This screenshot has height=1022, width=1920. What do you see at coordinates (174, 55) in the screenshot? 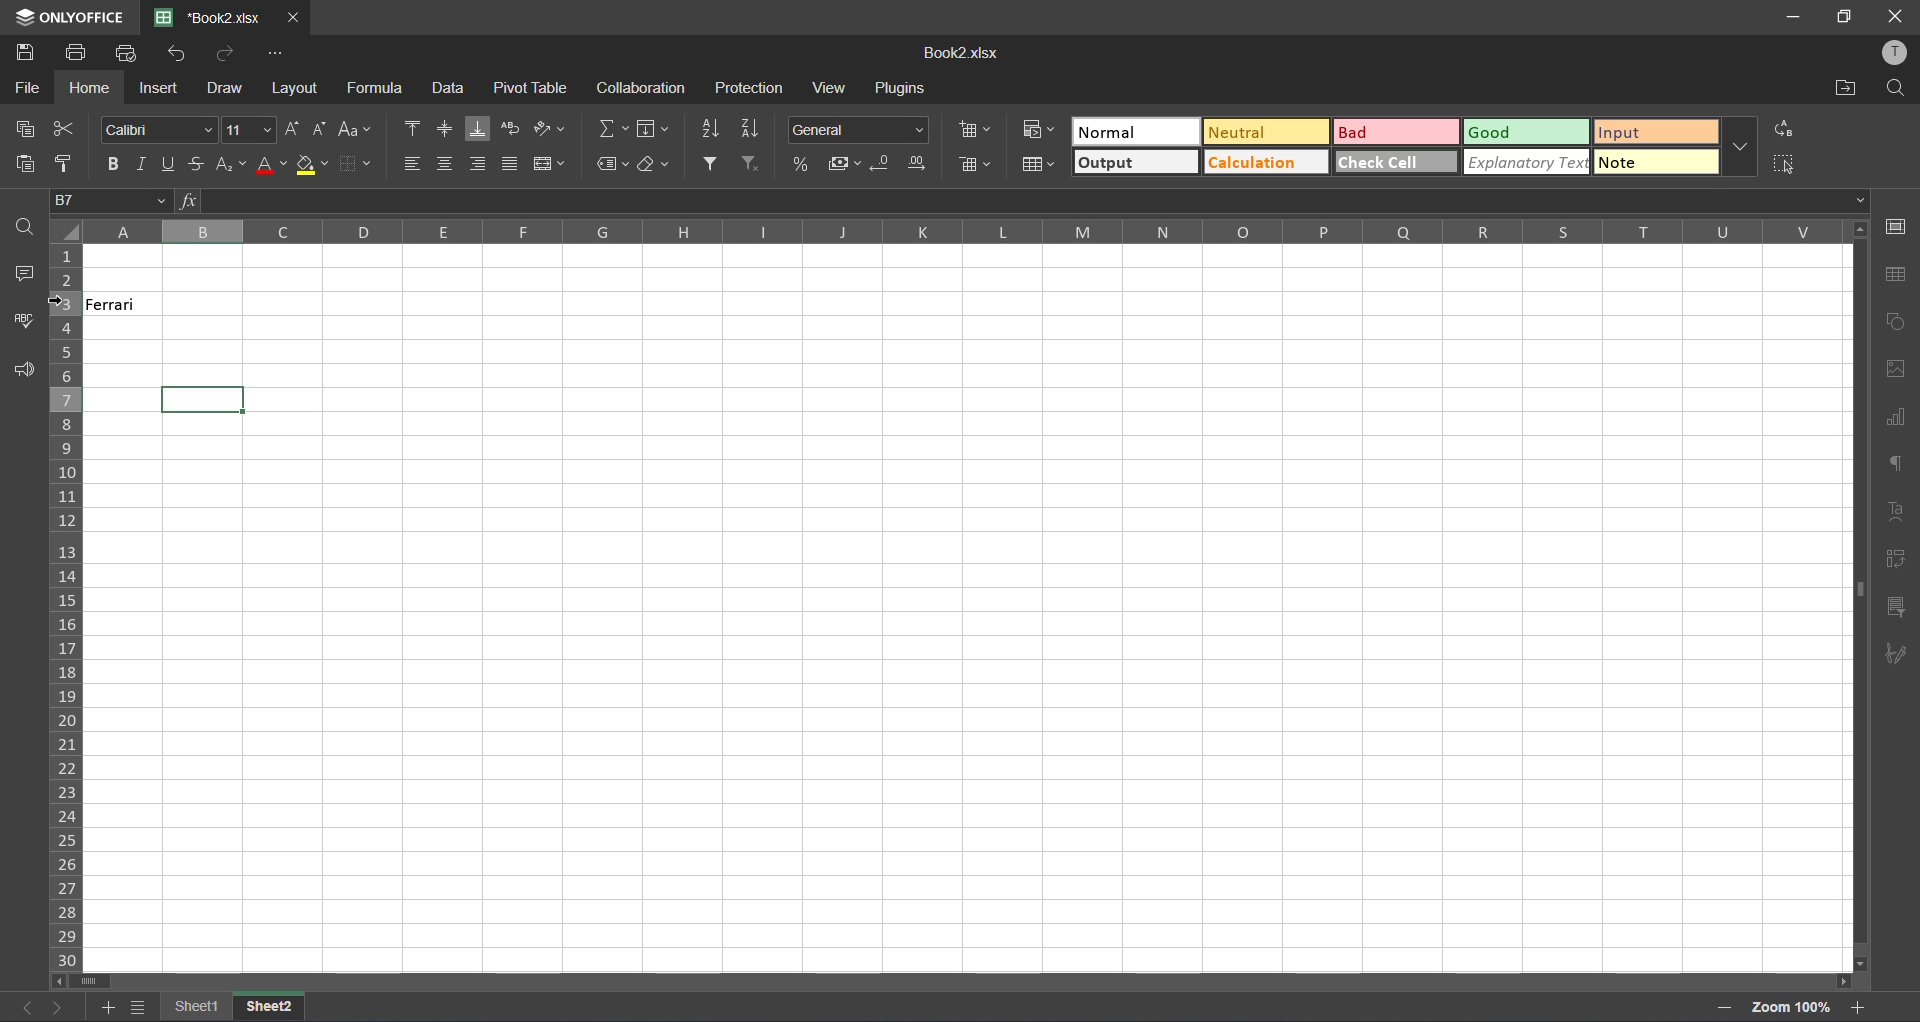
I see `undo` at bounding box center [174, 55].